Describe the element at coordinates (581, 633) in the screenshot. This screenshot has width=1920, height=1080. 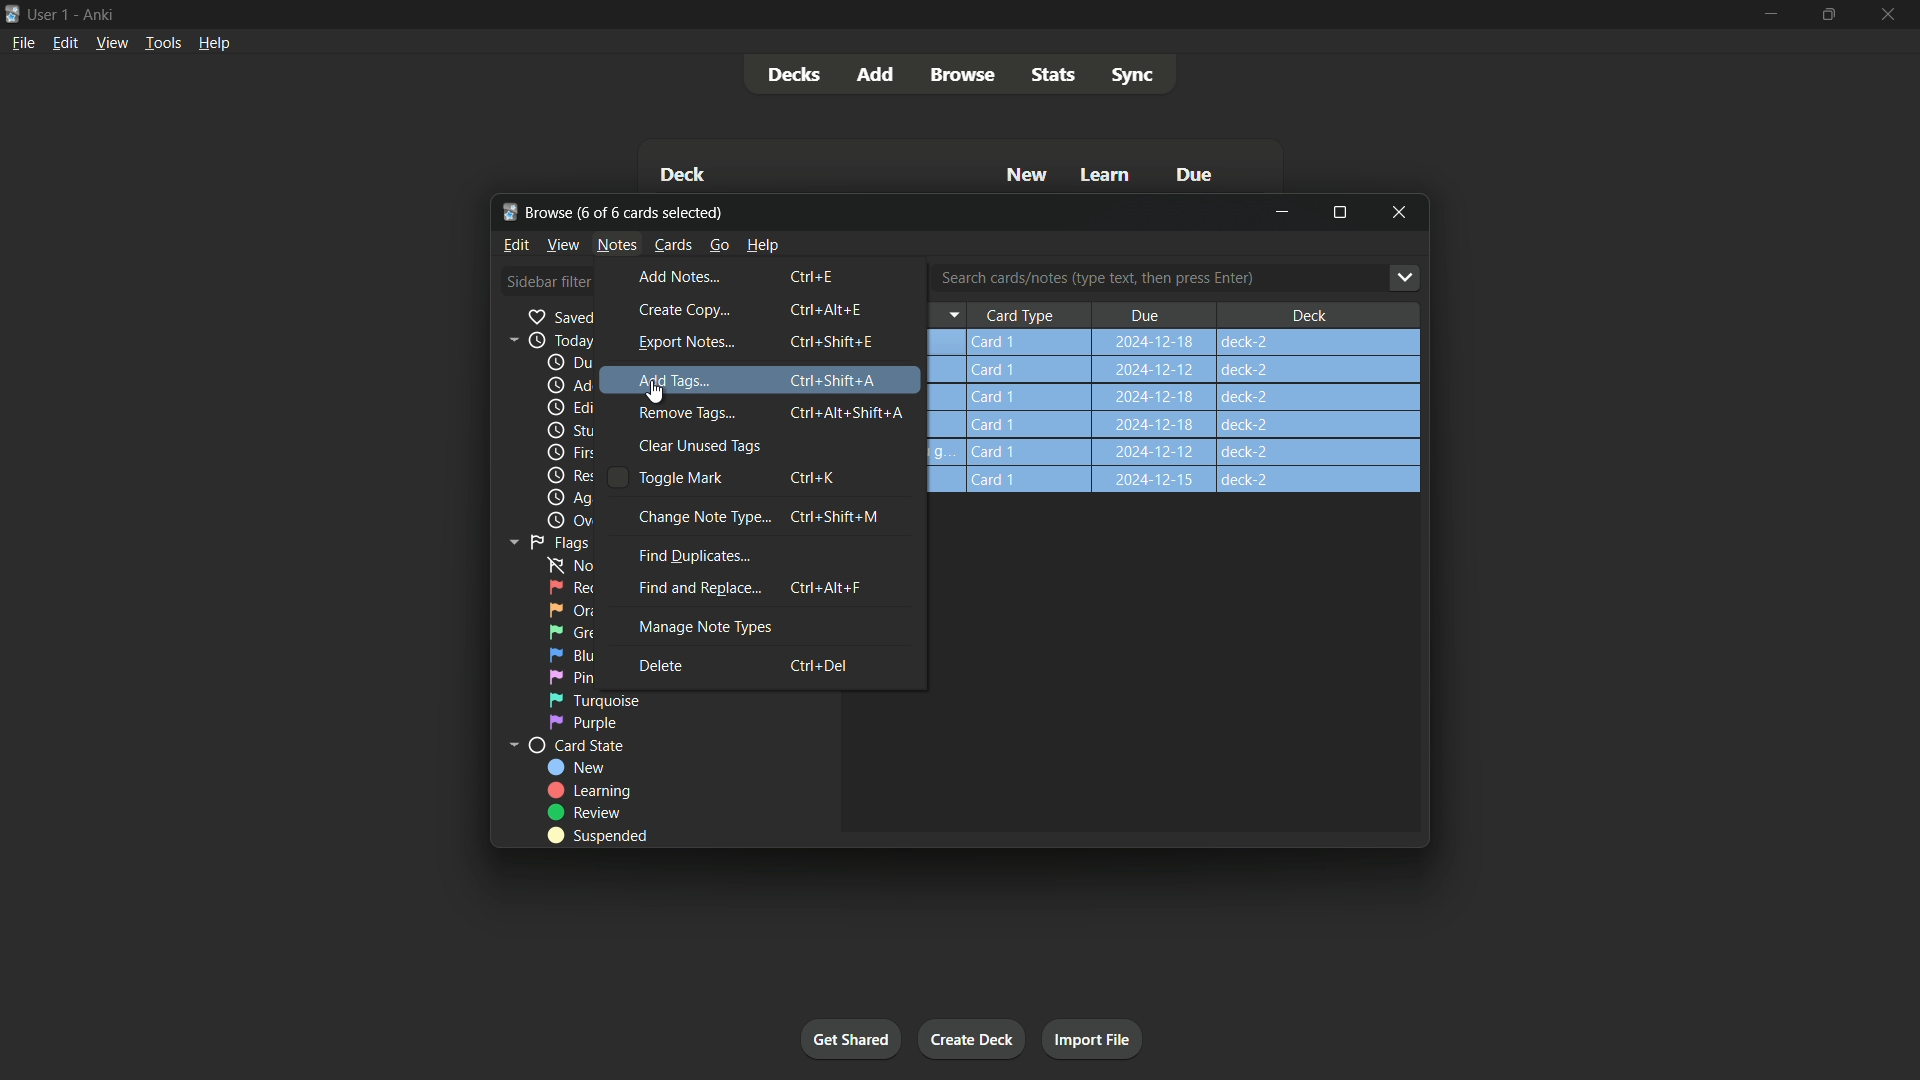
I see `green` at that location.